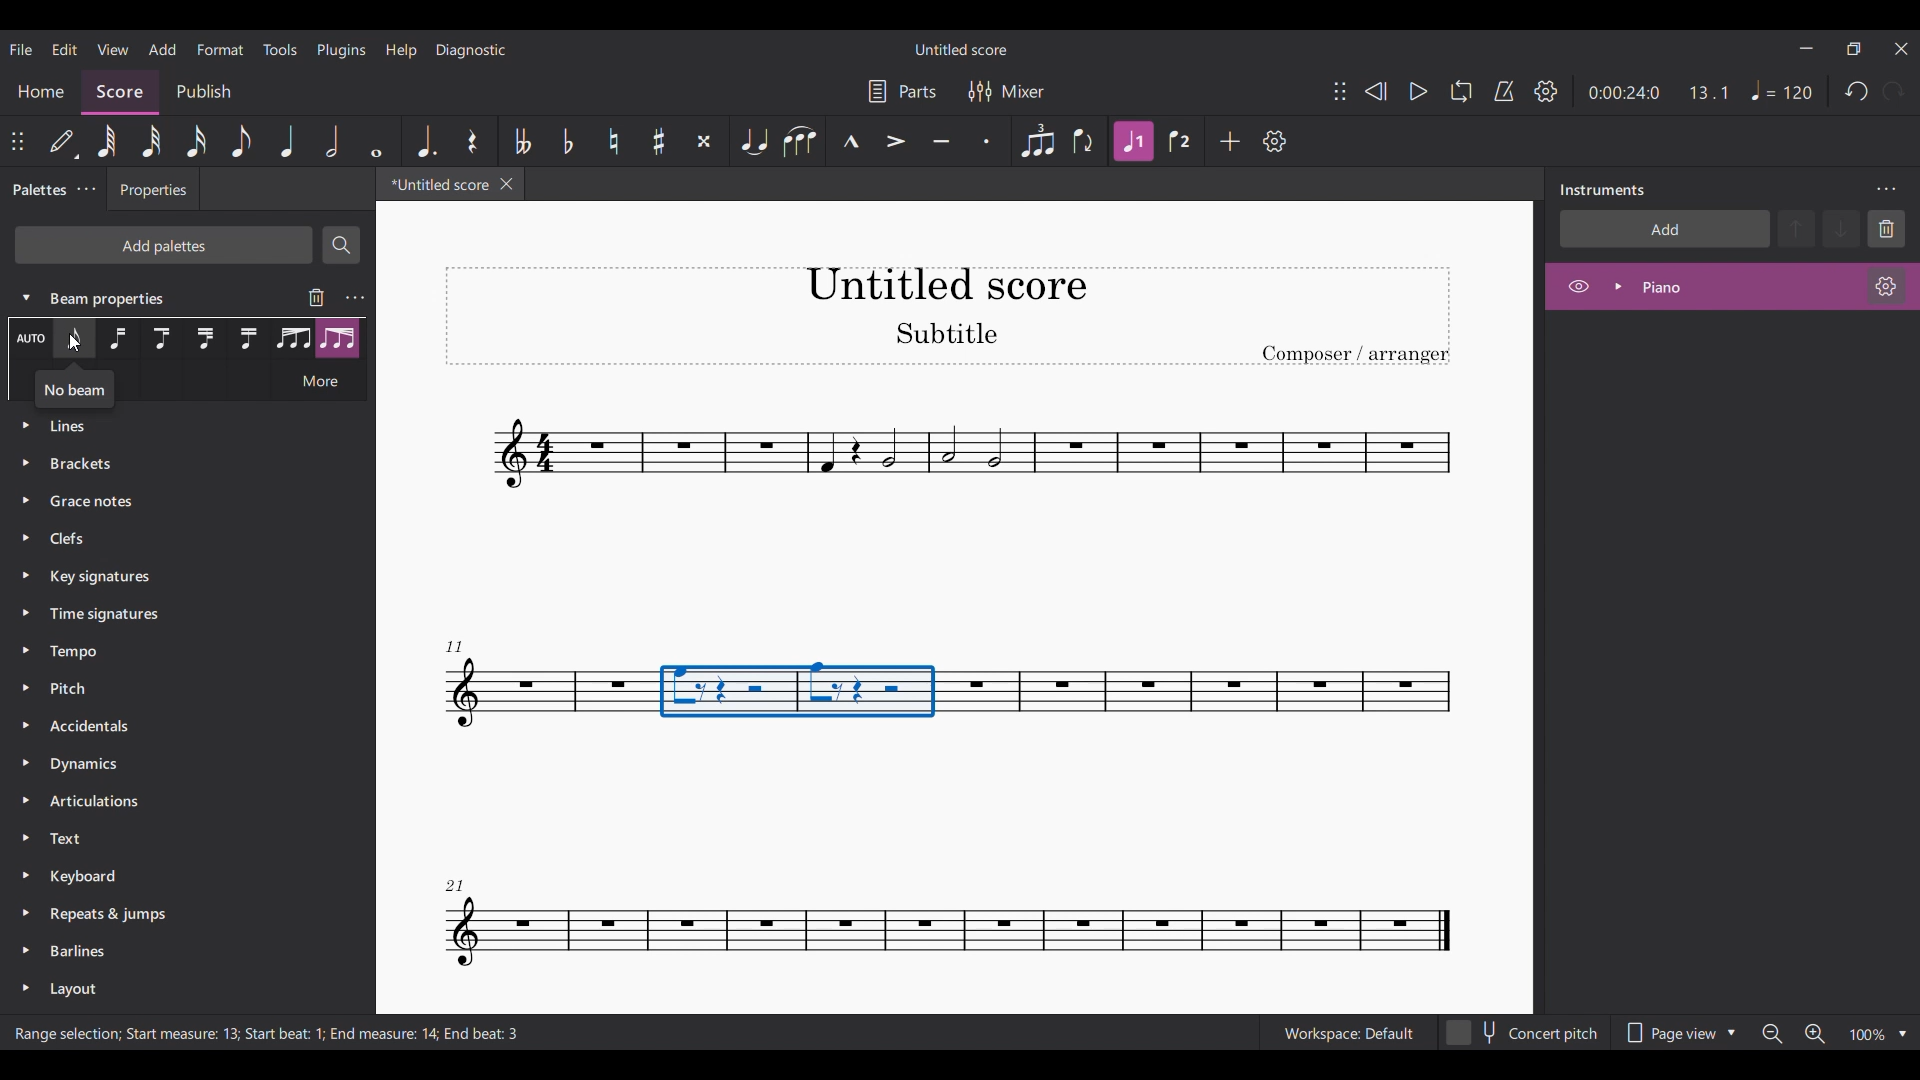 The width and height of the screenshot is (1920, 1080). Describe the element at coordinates (203, 88) in the screenshot. I see `Publish section` at that location.